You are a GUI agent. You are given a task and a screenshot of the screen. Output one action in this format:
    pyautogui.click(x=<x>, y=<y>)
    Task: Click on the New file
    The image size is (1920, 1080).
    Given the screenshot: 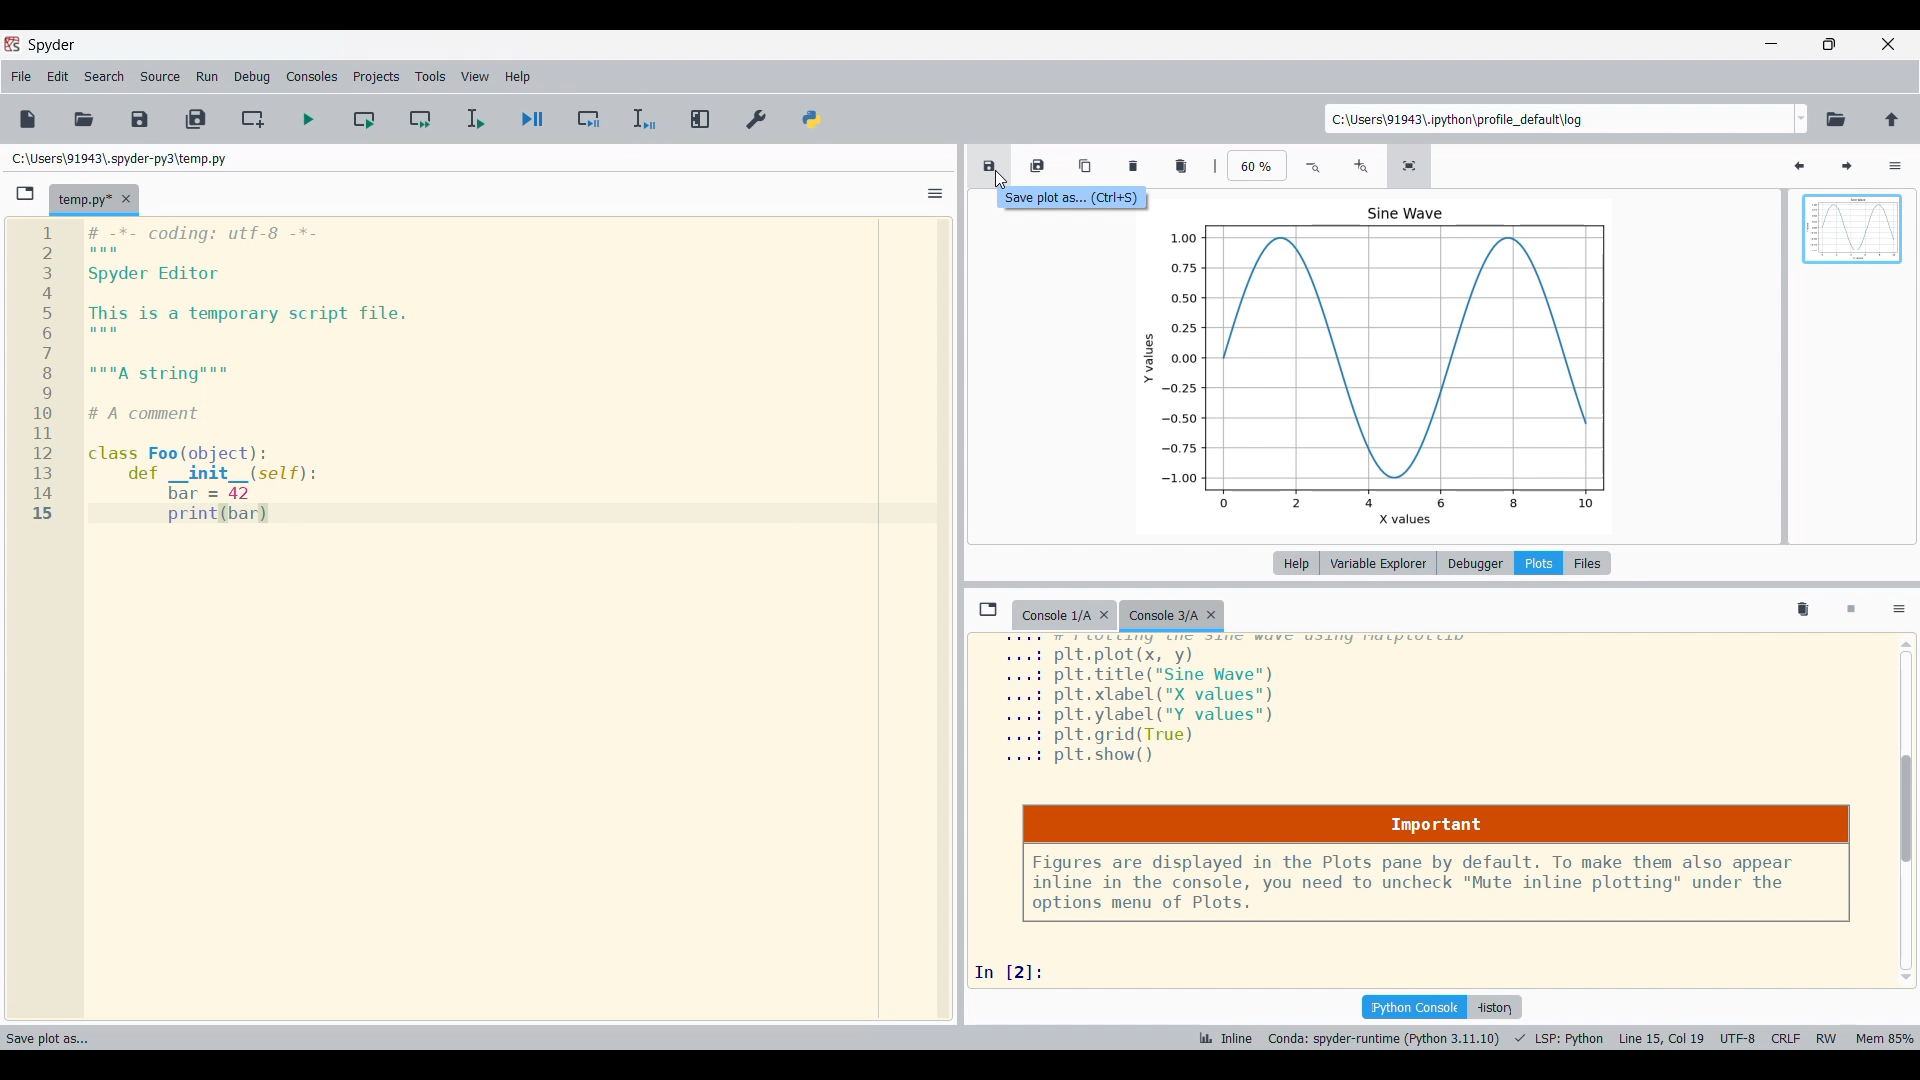 What is the action you would take?
    pyautogui.click(x=28, y=119)
    